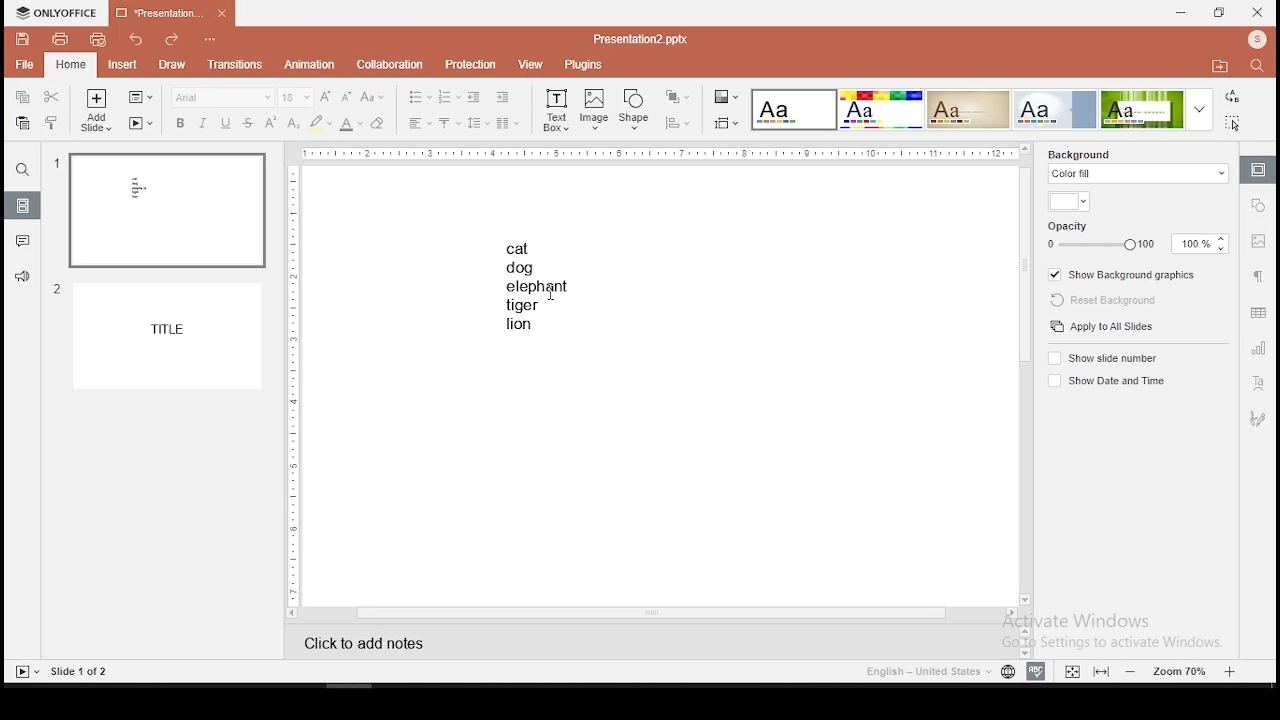 This screenshot has height=720, width=1280. Describe the element at coordinates (1254, 39) in the screenshot. I see `profile` at that location.